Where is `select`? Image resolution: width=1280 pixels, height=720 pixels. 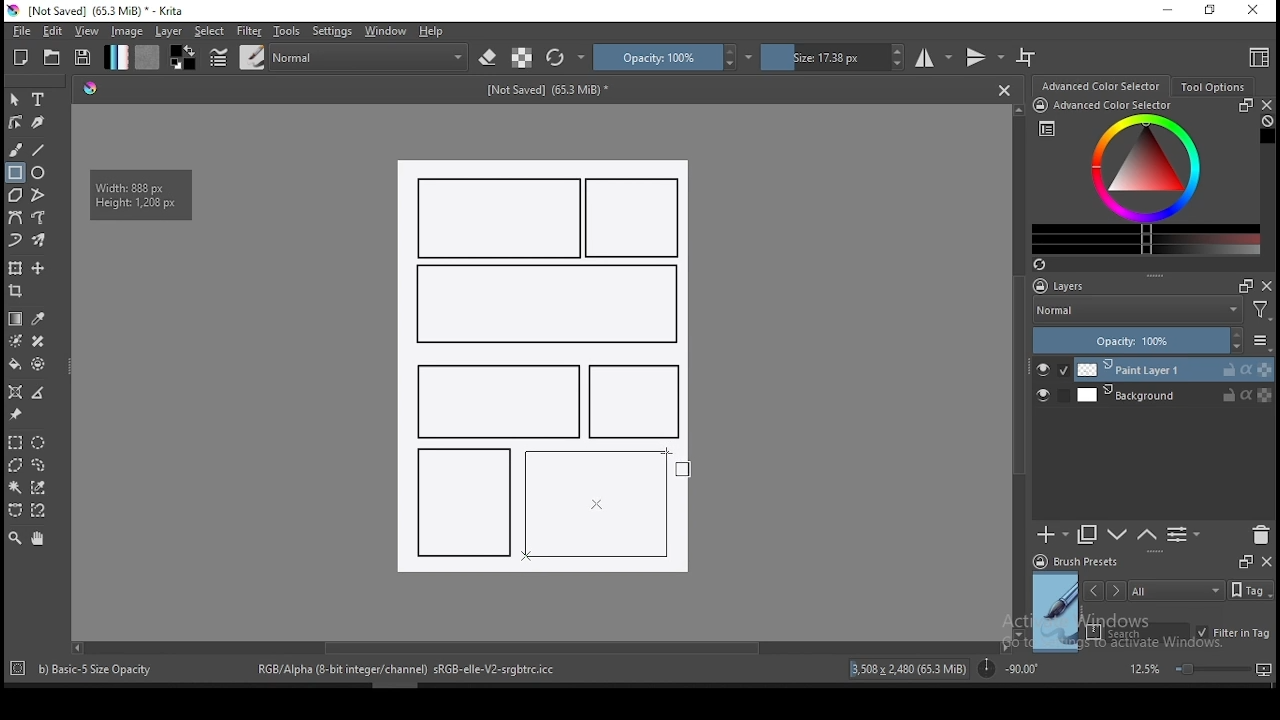
select is located at coordinates (210, 31).